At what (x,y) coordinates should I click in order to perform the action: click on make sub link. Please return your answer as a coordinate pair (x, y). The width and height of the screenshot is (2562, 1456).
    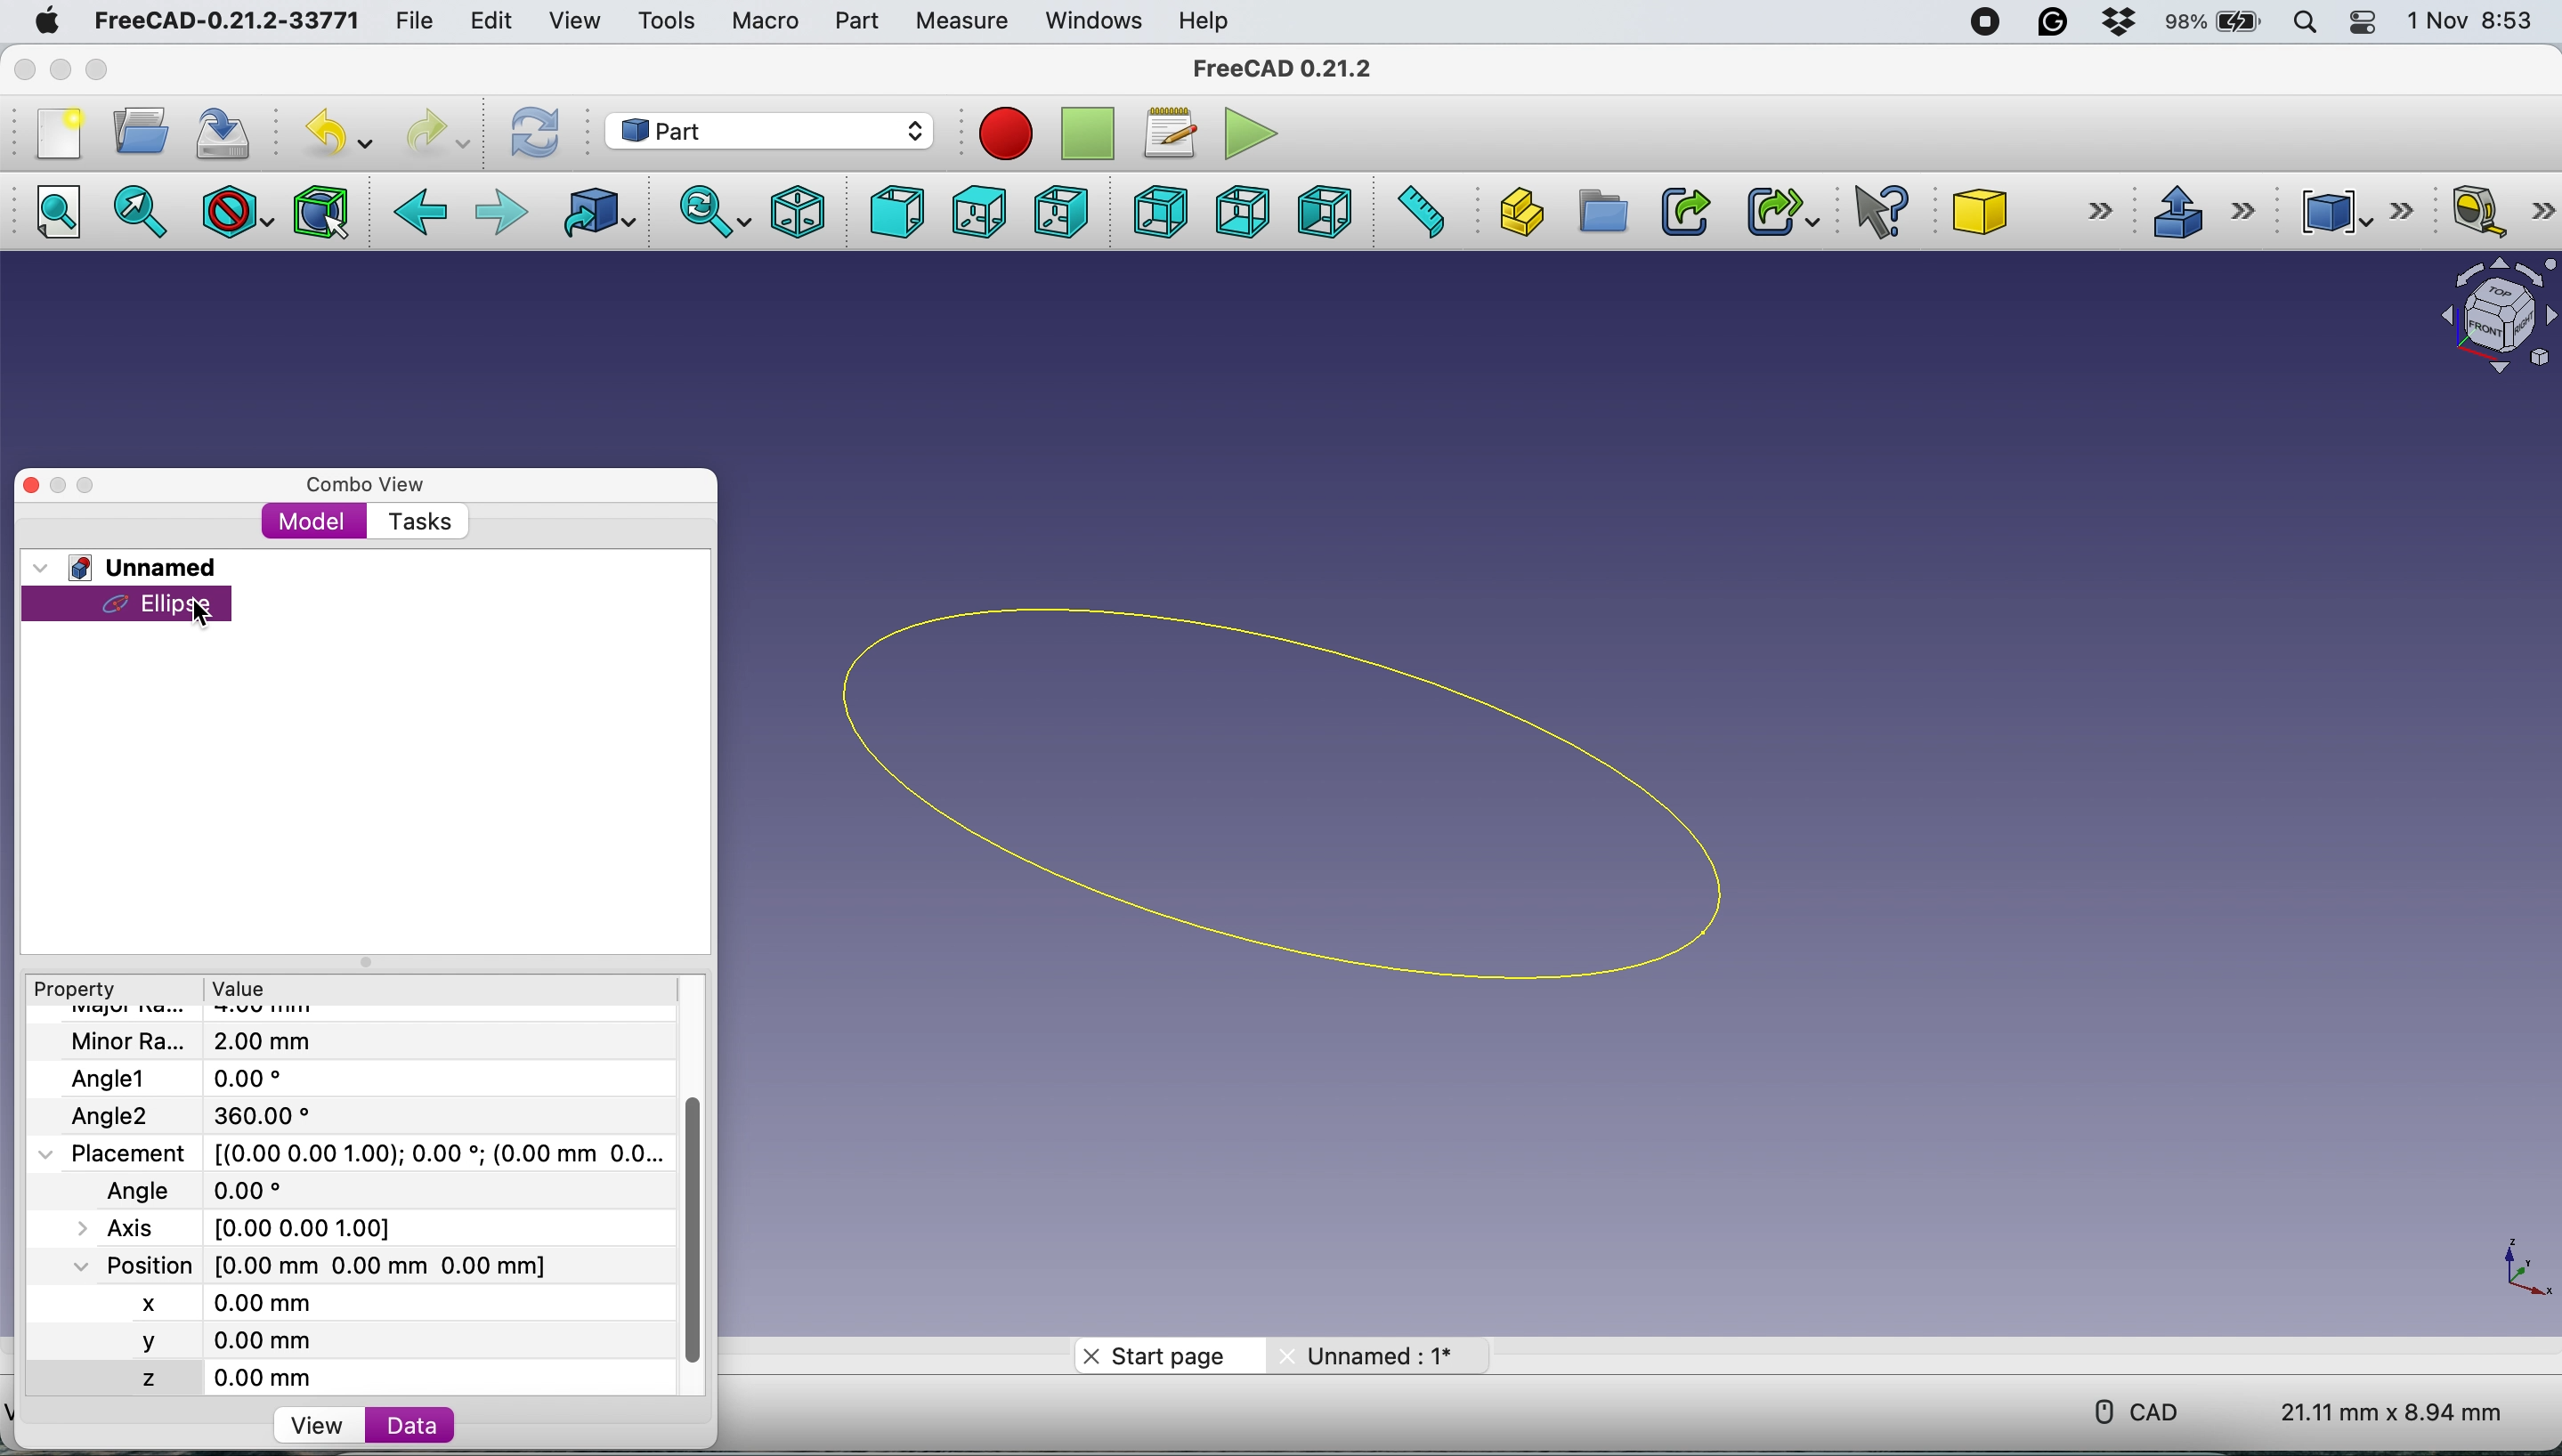
    Looking at the image, I should click on (1776, 213).